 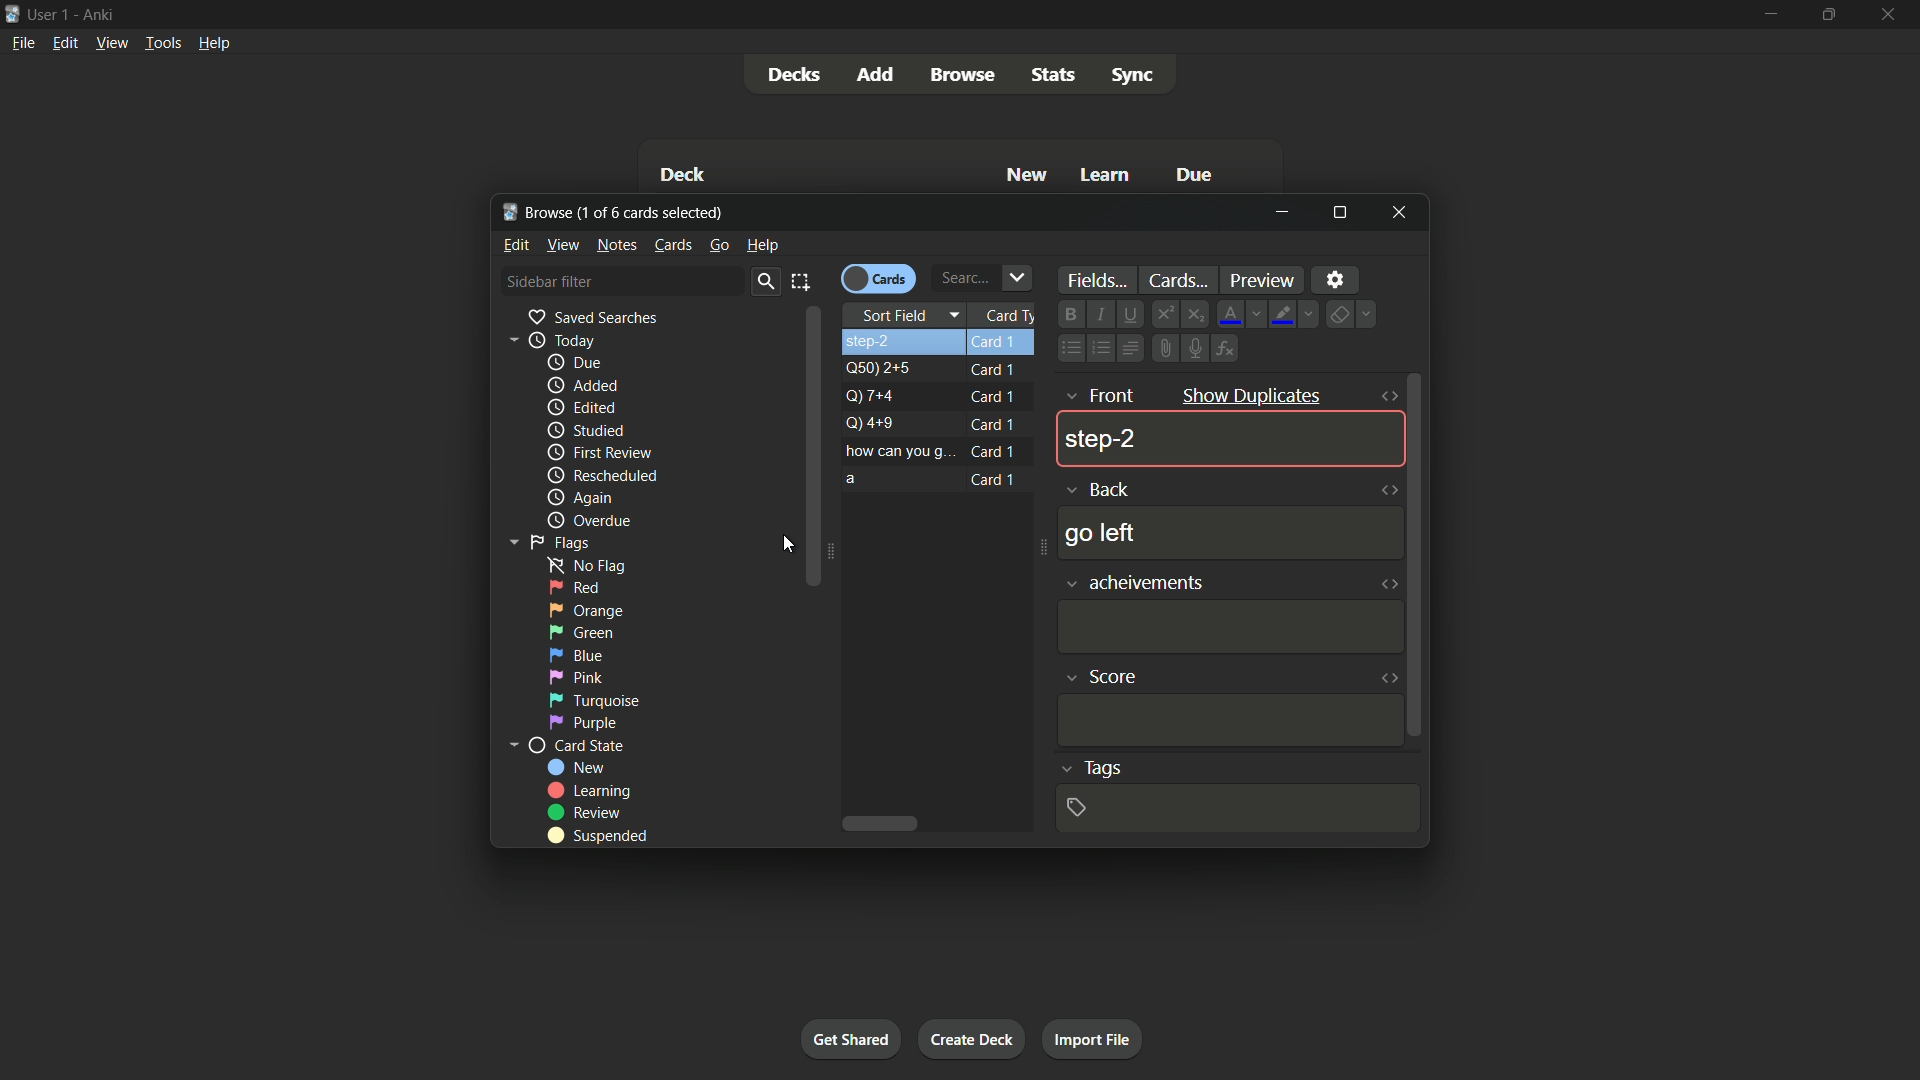 I want to click on Get started, so click(x=851, y=1038).